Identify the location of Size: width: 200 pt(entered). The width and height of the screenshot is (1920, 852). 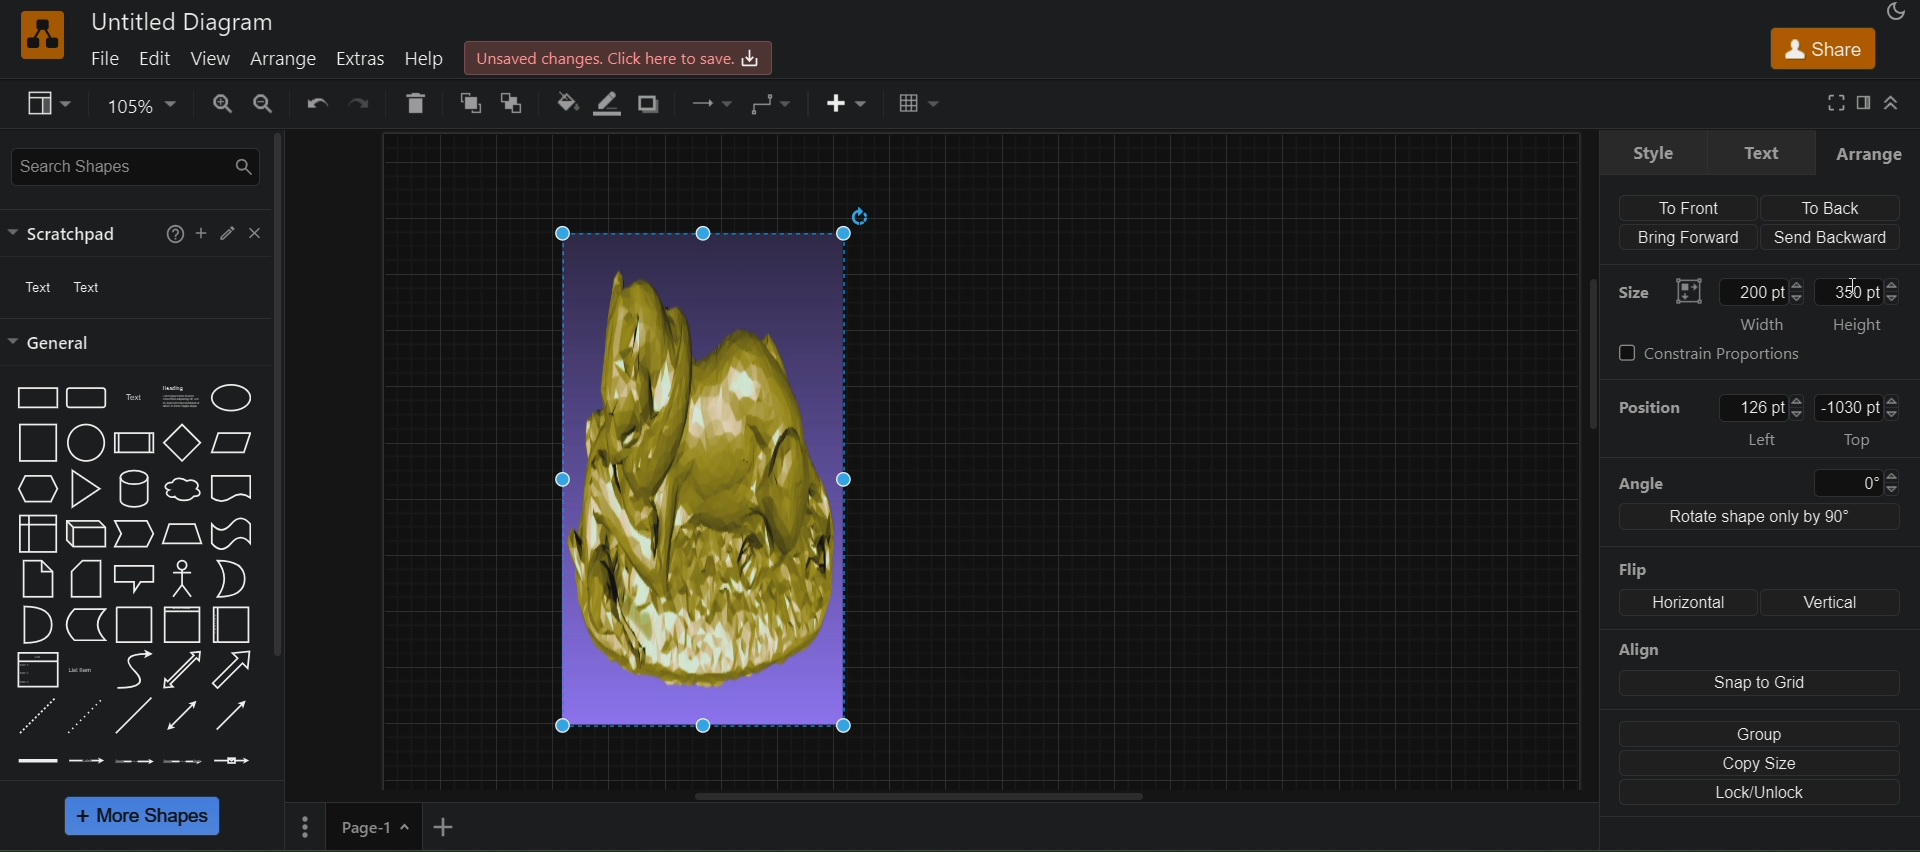
(1738, 289).